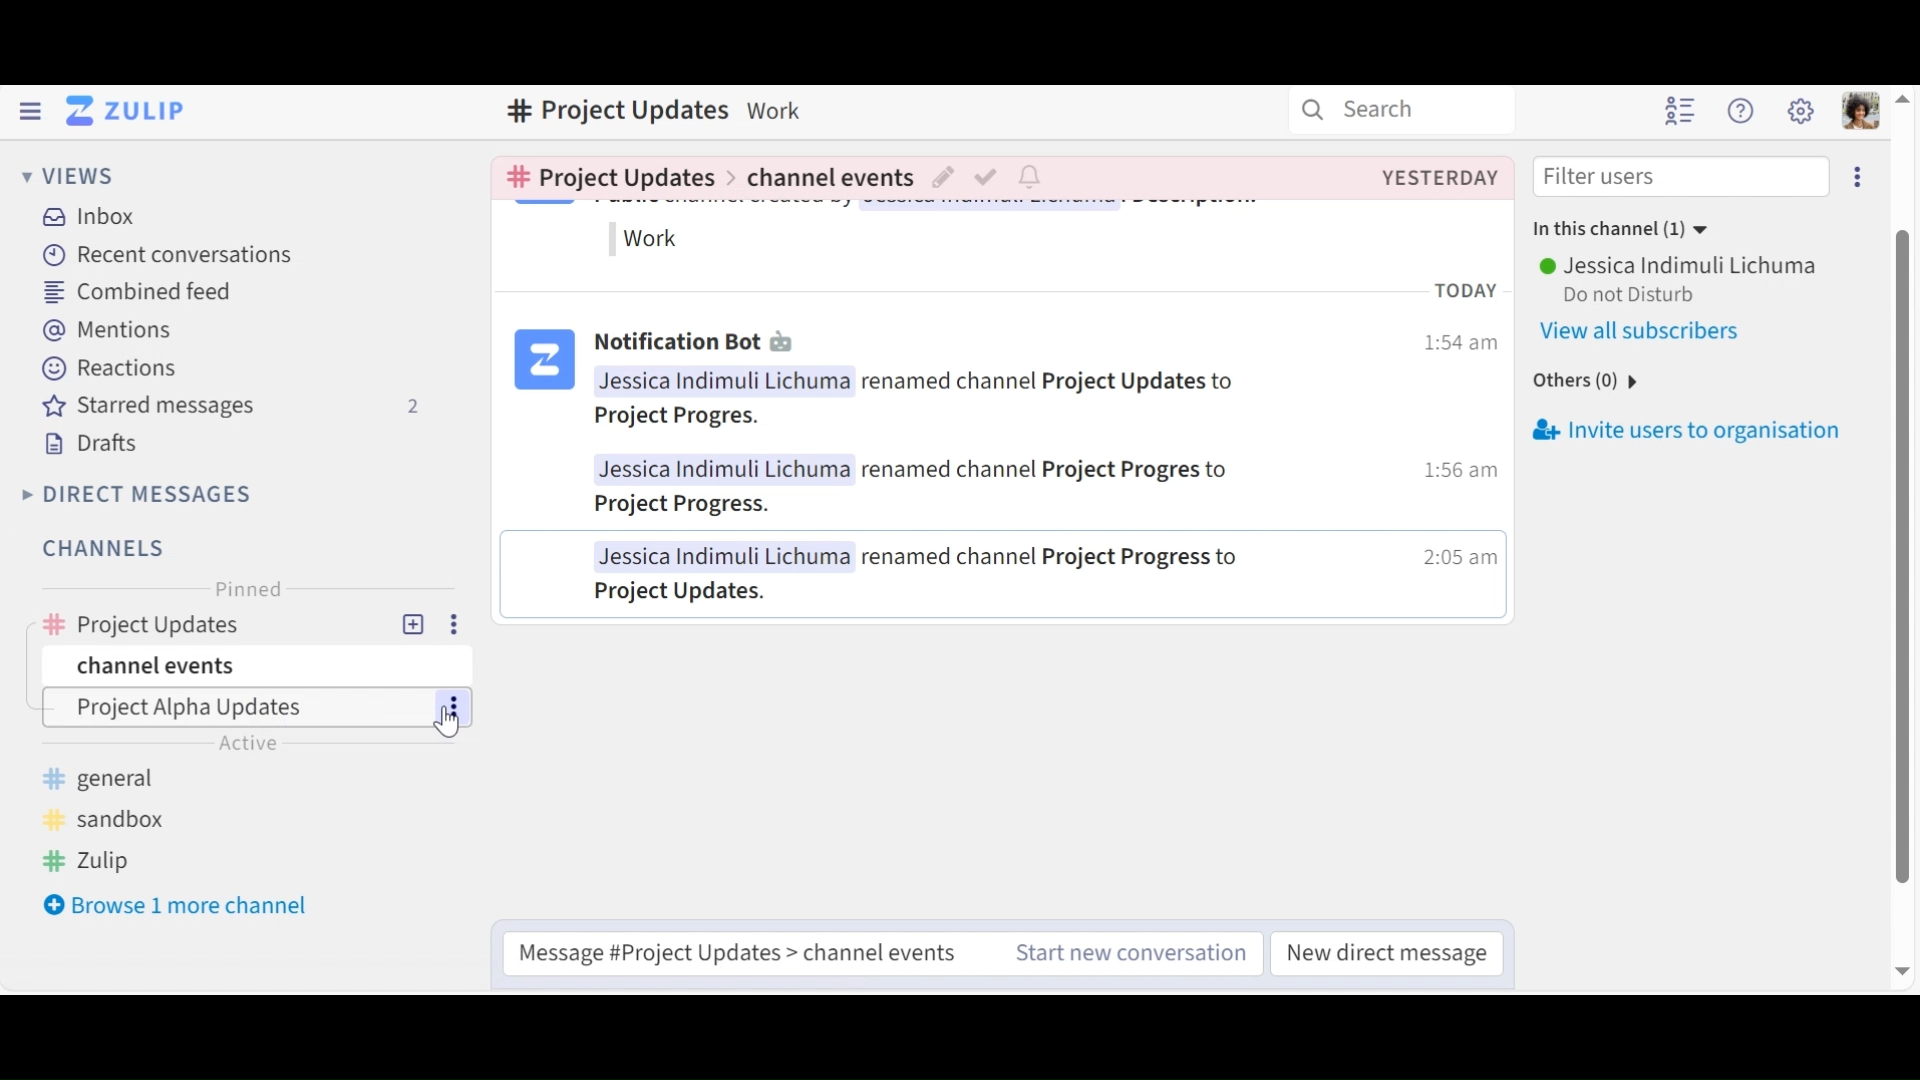  Describe the element at coordinates (113, 777) in the screenshot. I see `general` at that location.